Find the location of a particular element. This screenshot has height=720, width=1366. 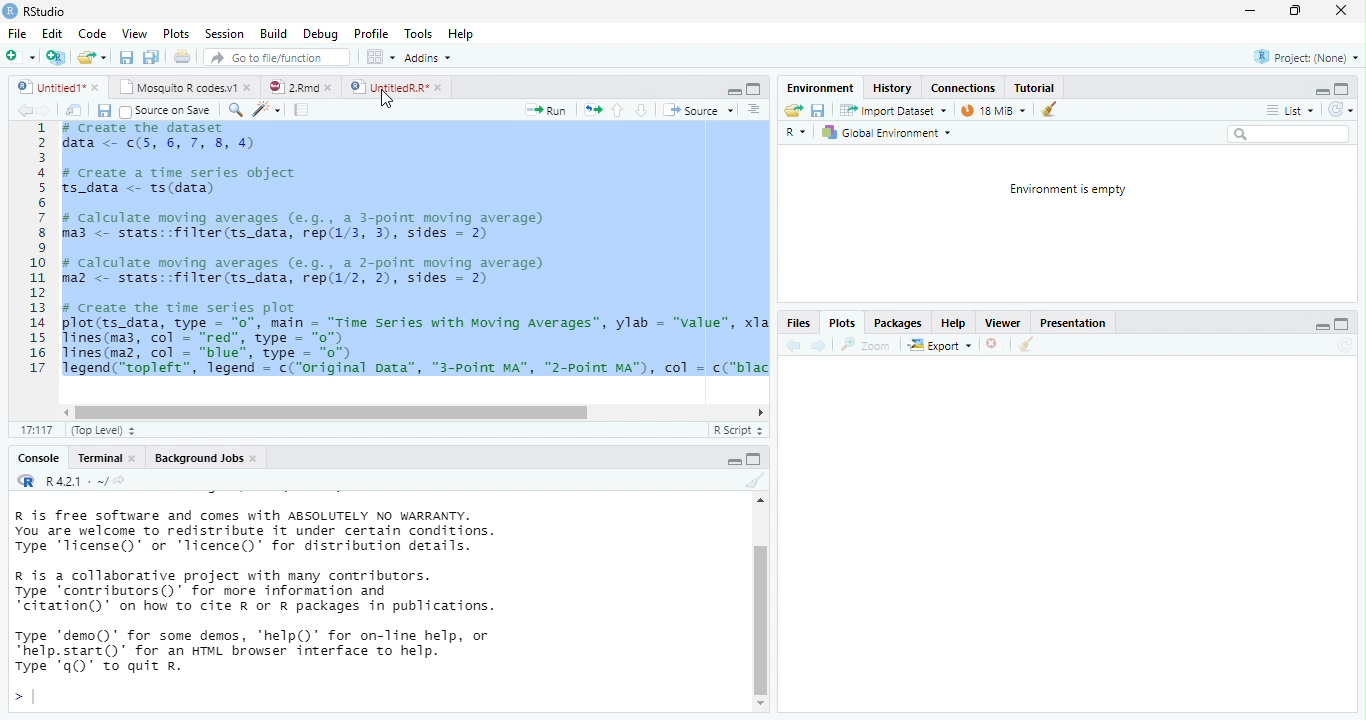

Help is located at coordinates (951, 323).